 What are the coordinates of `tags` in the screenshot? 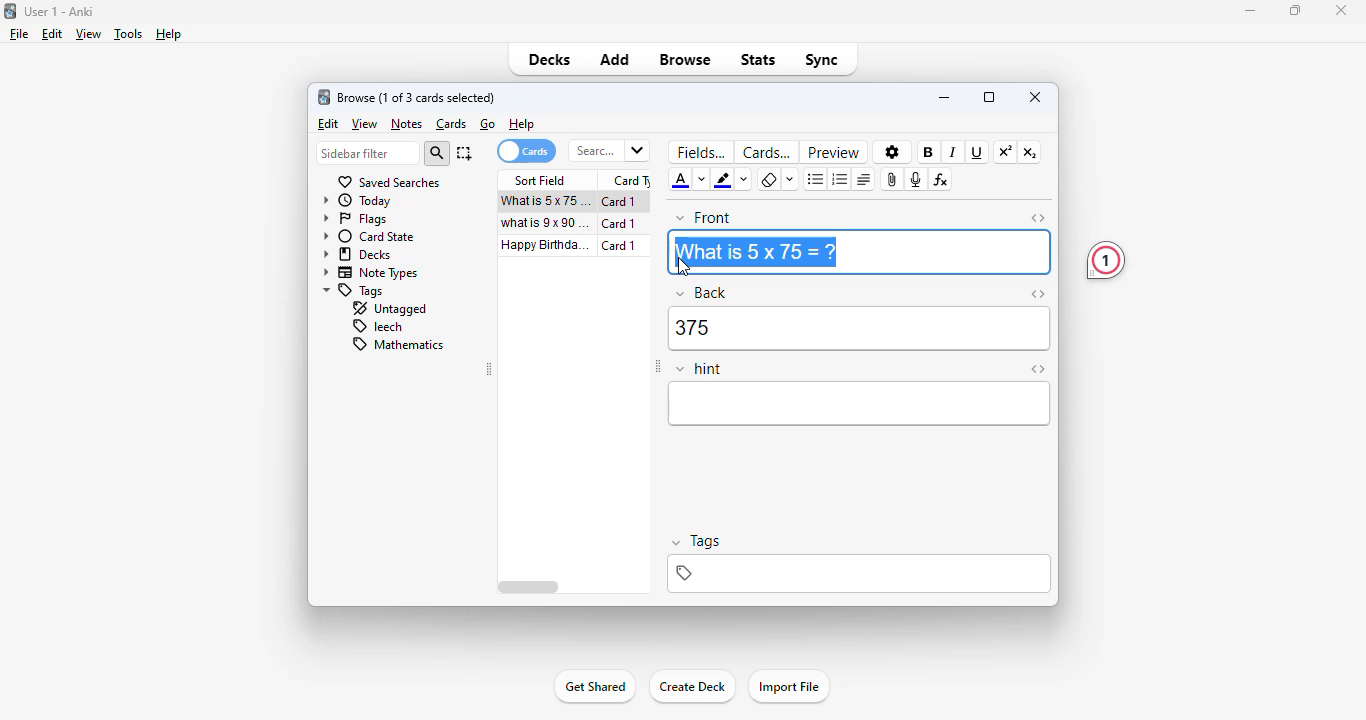 It's located at (697, 541).